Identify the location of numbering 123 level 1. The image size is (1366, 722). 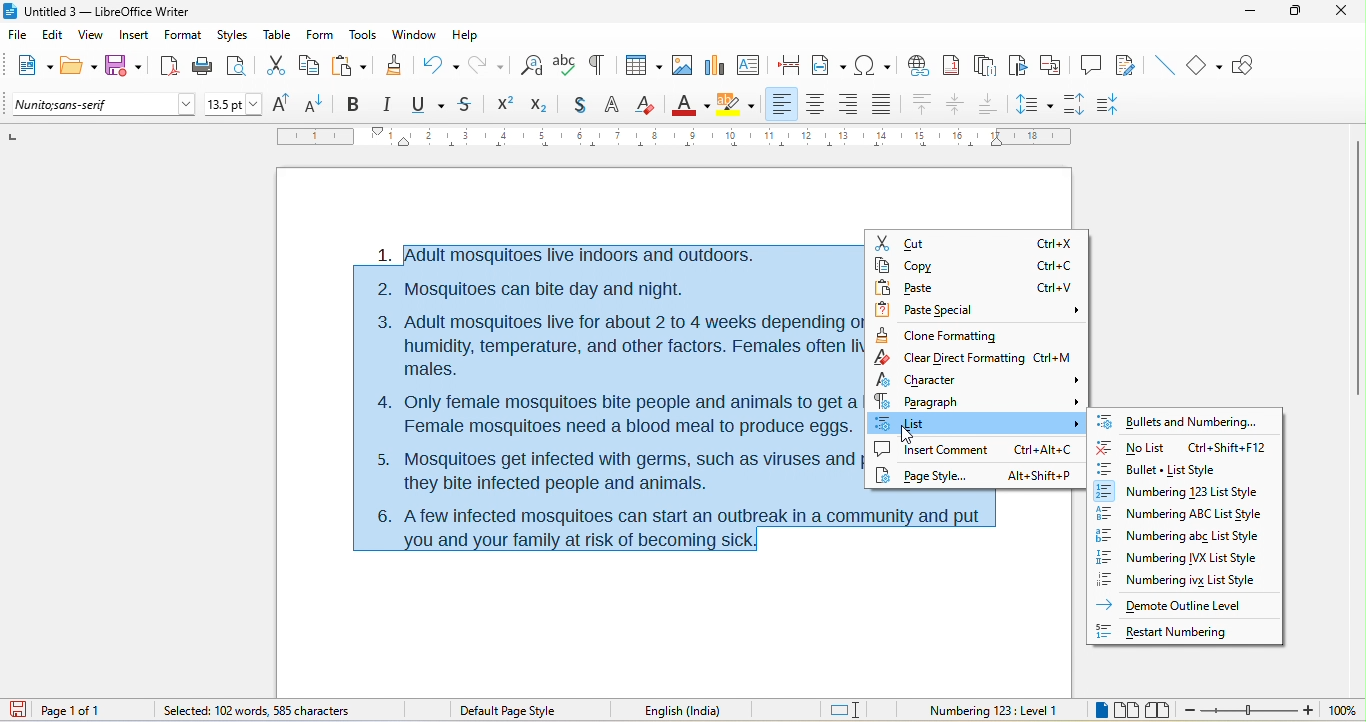
(994, 708).